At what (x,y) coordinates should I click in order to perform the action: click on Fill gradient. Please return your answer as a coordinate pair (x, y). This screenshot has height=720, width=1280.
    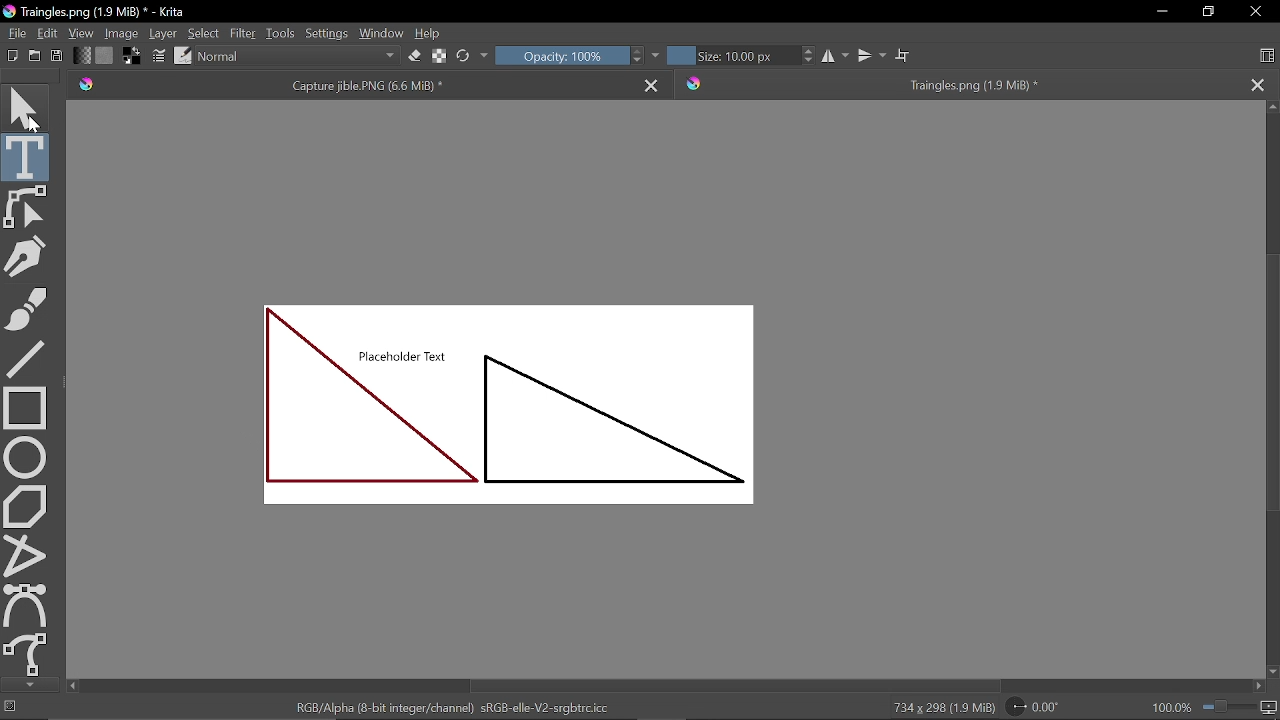
    Looking at the image, I should click on (83, 56).